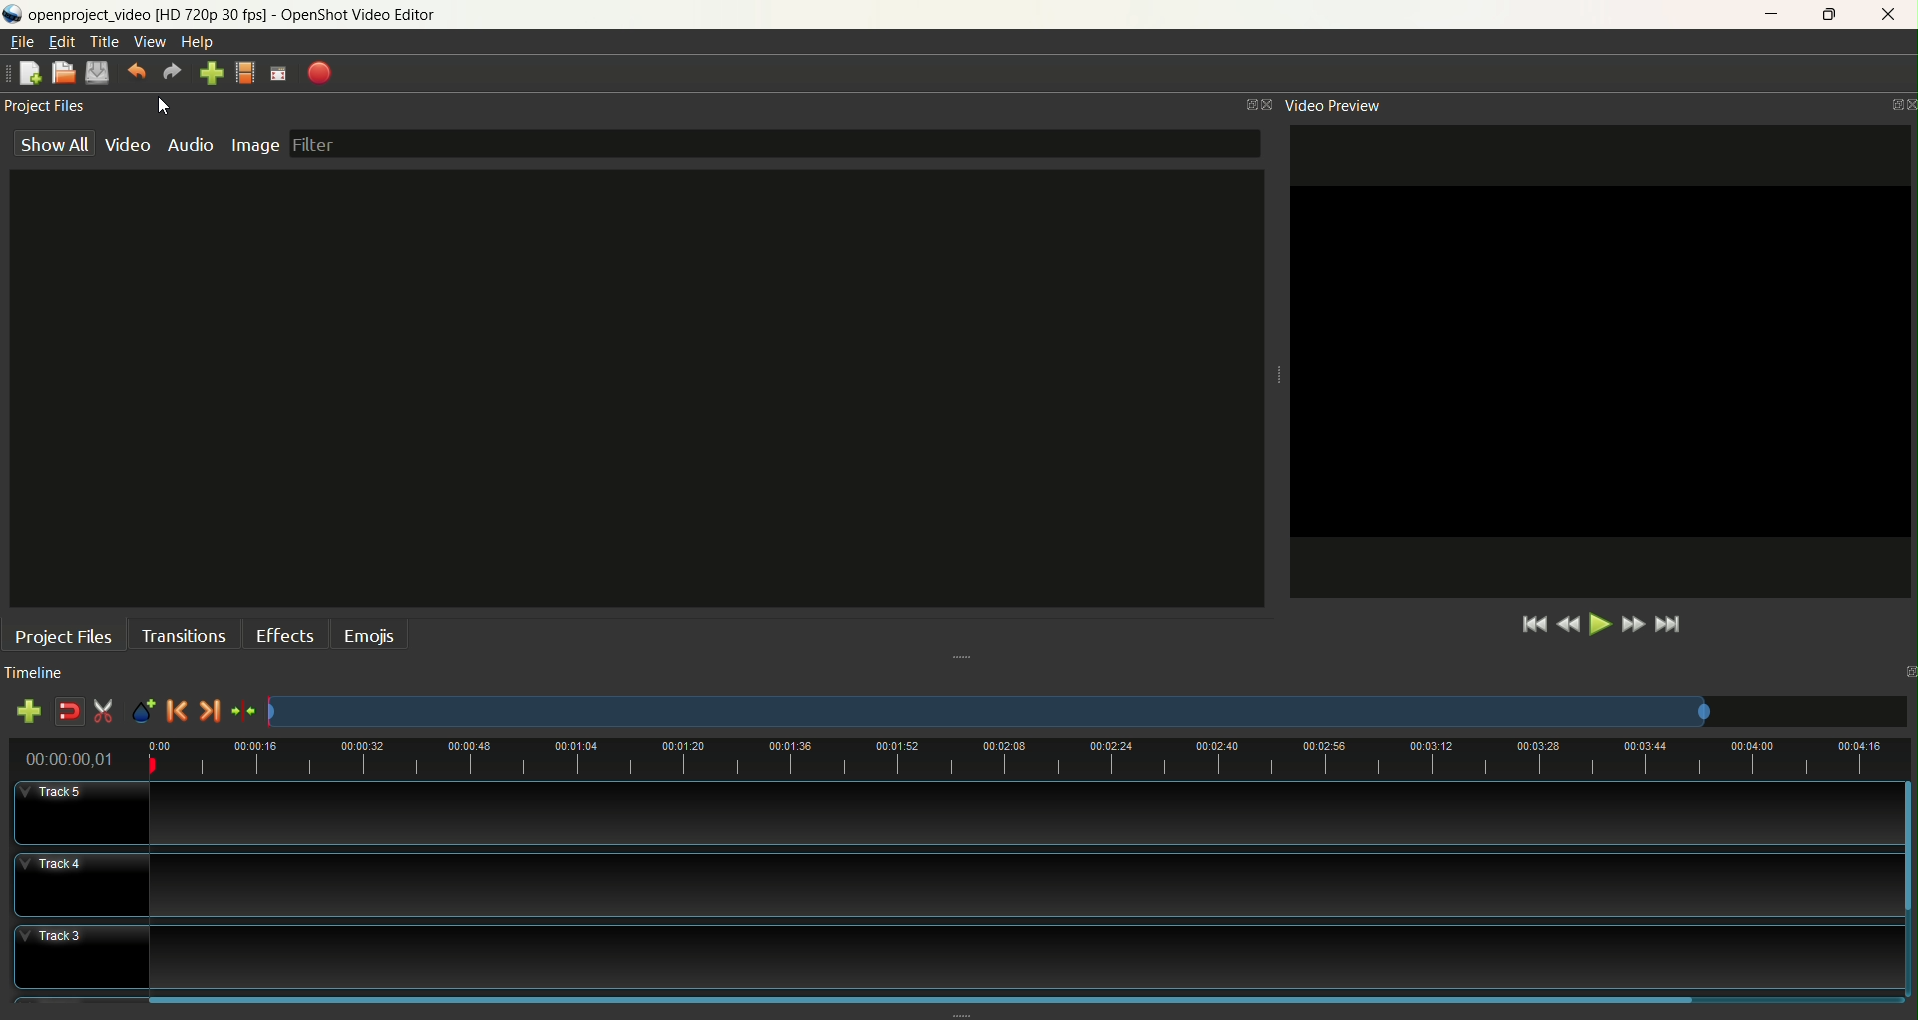 The image size is (1918, 1020). What do you see at coordinates (53, 143) in the screenshot?
I see `show all` at bounding box center [53, 143].